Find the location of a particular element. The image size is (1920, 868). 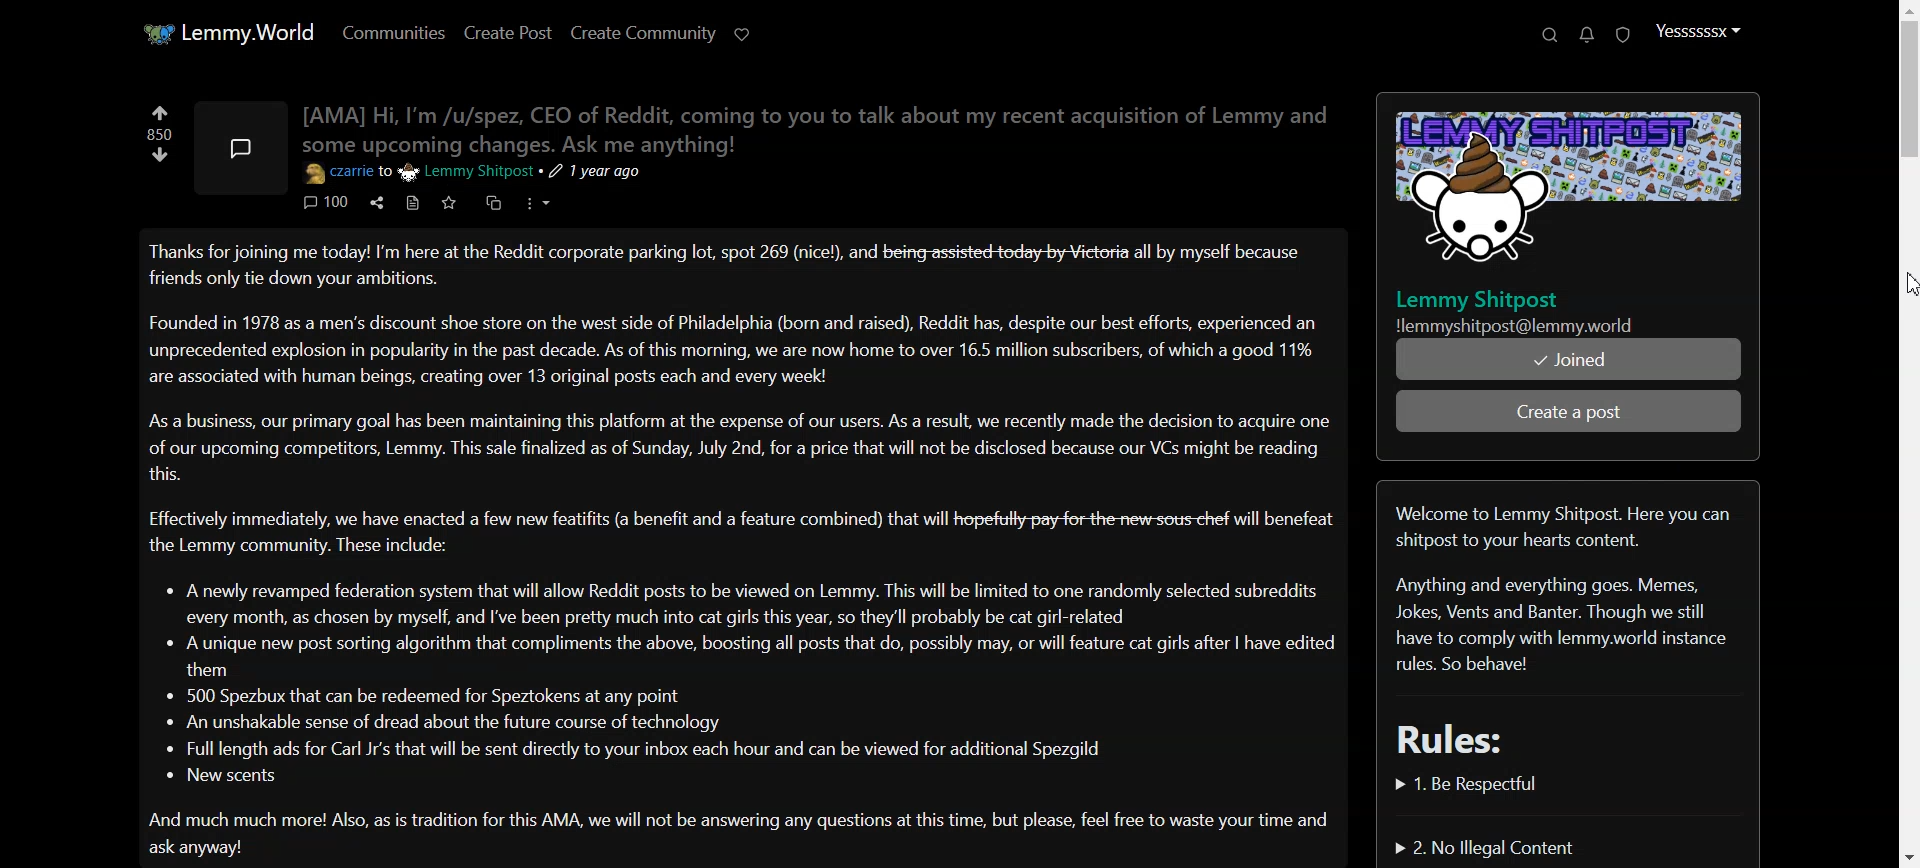

Comment is located at coordinates (327, 202).